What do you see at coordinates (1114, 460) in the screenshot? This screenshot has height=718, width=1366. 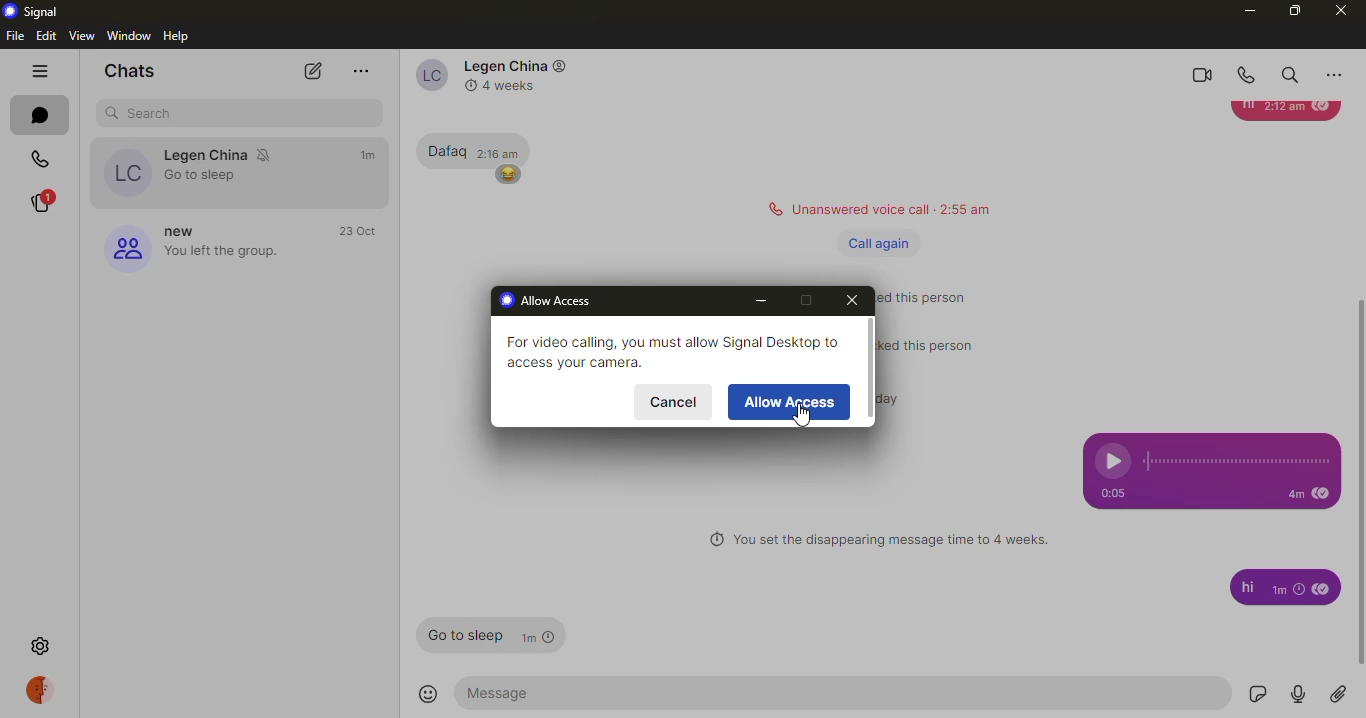 I see `play` at bounding box center [1114, 460].